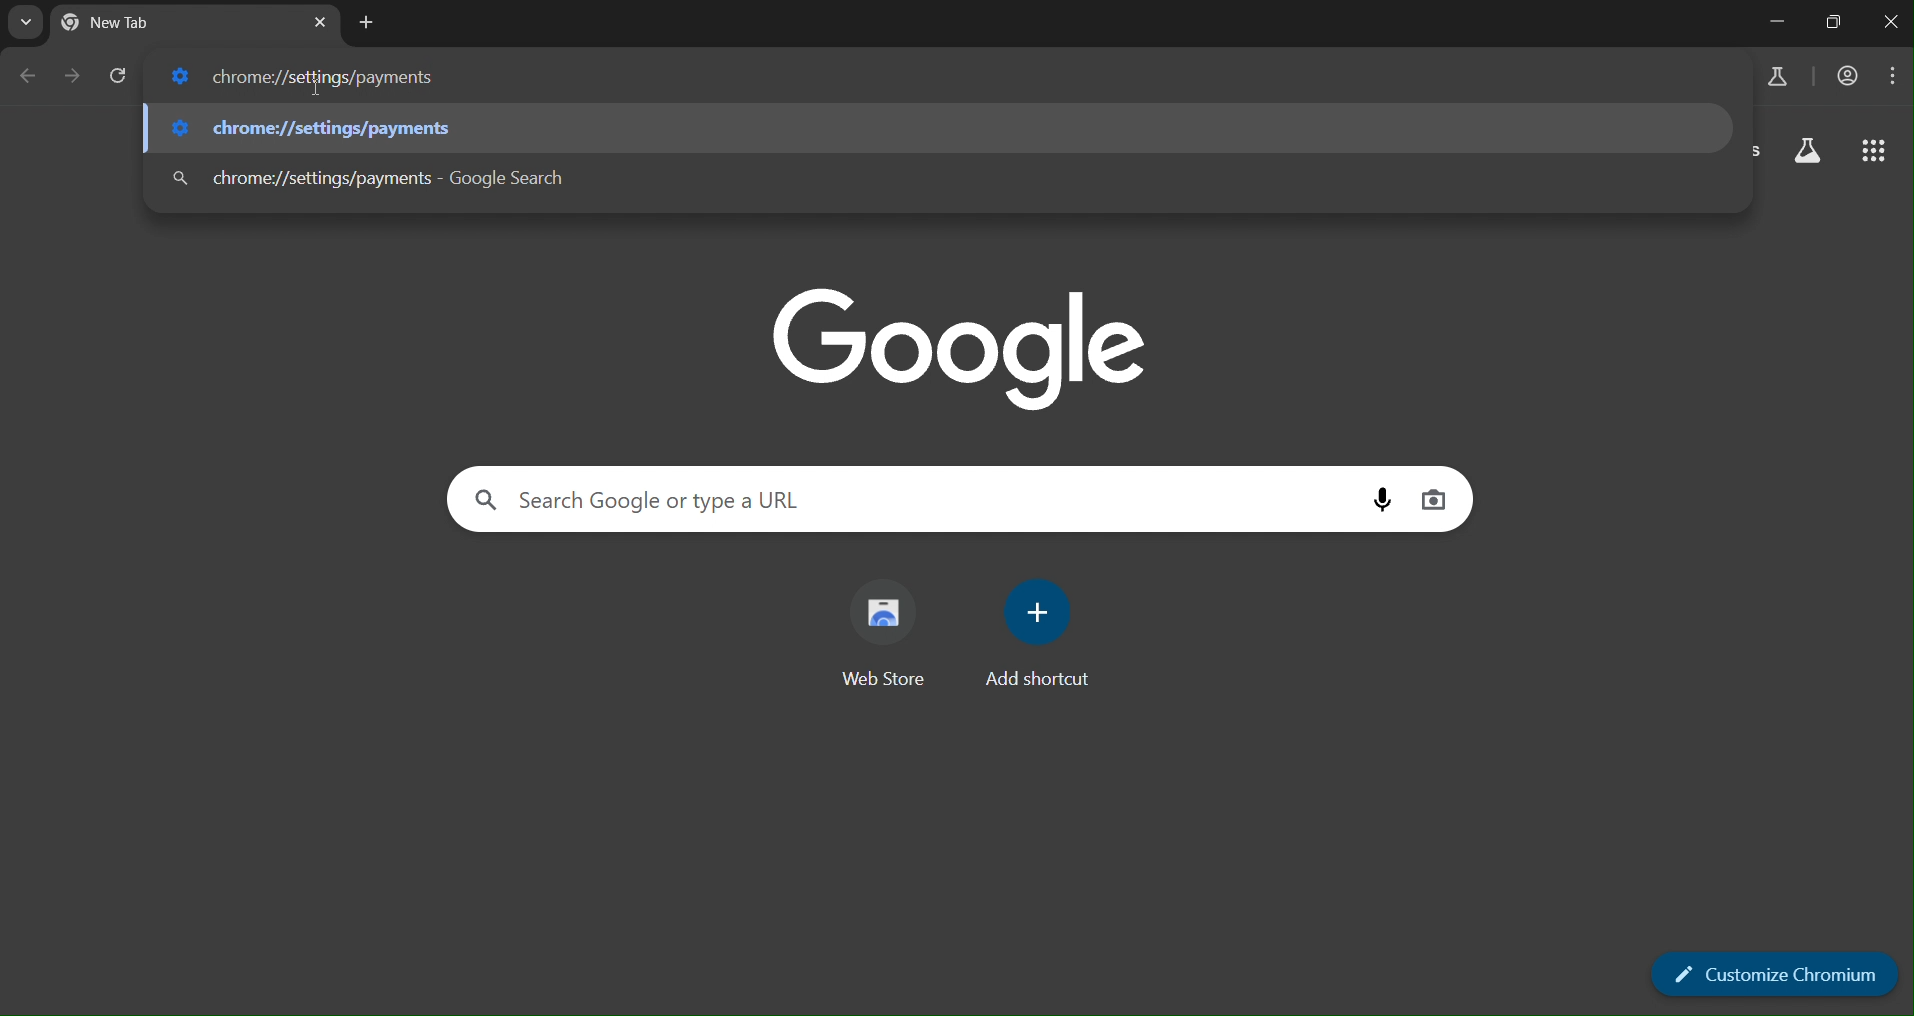  Describe the element at coordinates (1384, 499) in the screenshot. I see `voice search` at that location.